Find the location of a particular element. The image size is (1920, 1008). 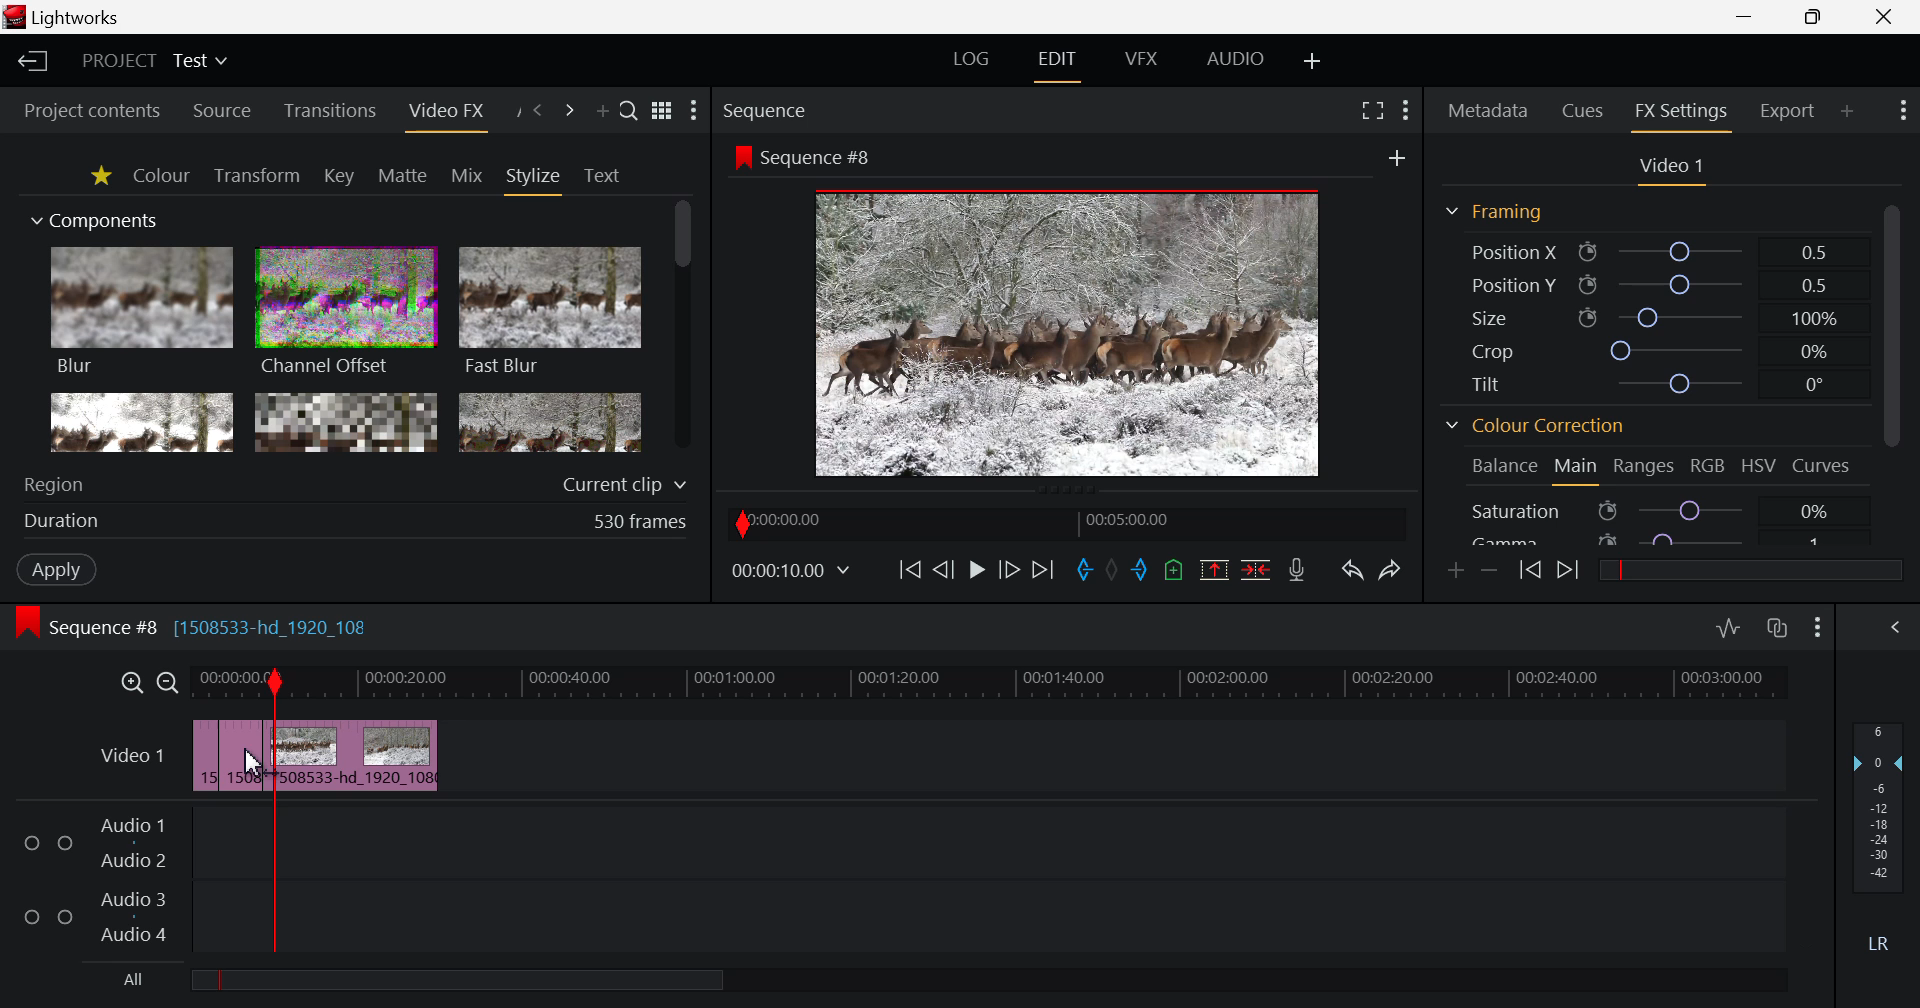

Gamma is located at coordinates (1663, 537).